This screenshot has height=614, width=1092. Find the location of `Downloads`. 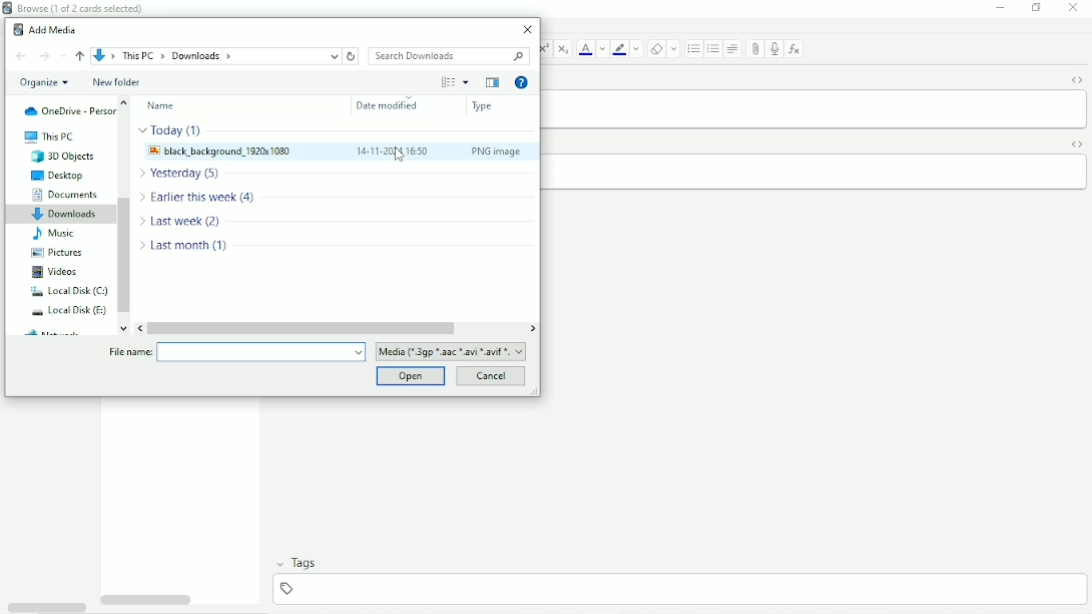

Downloads is located at coordinates (69, 214).